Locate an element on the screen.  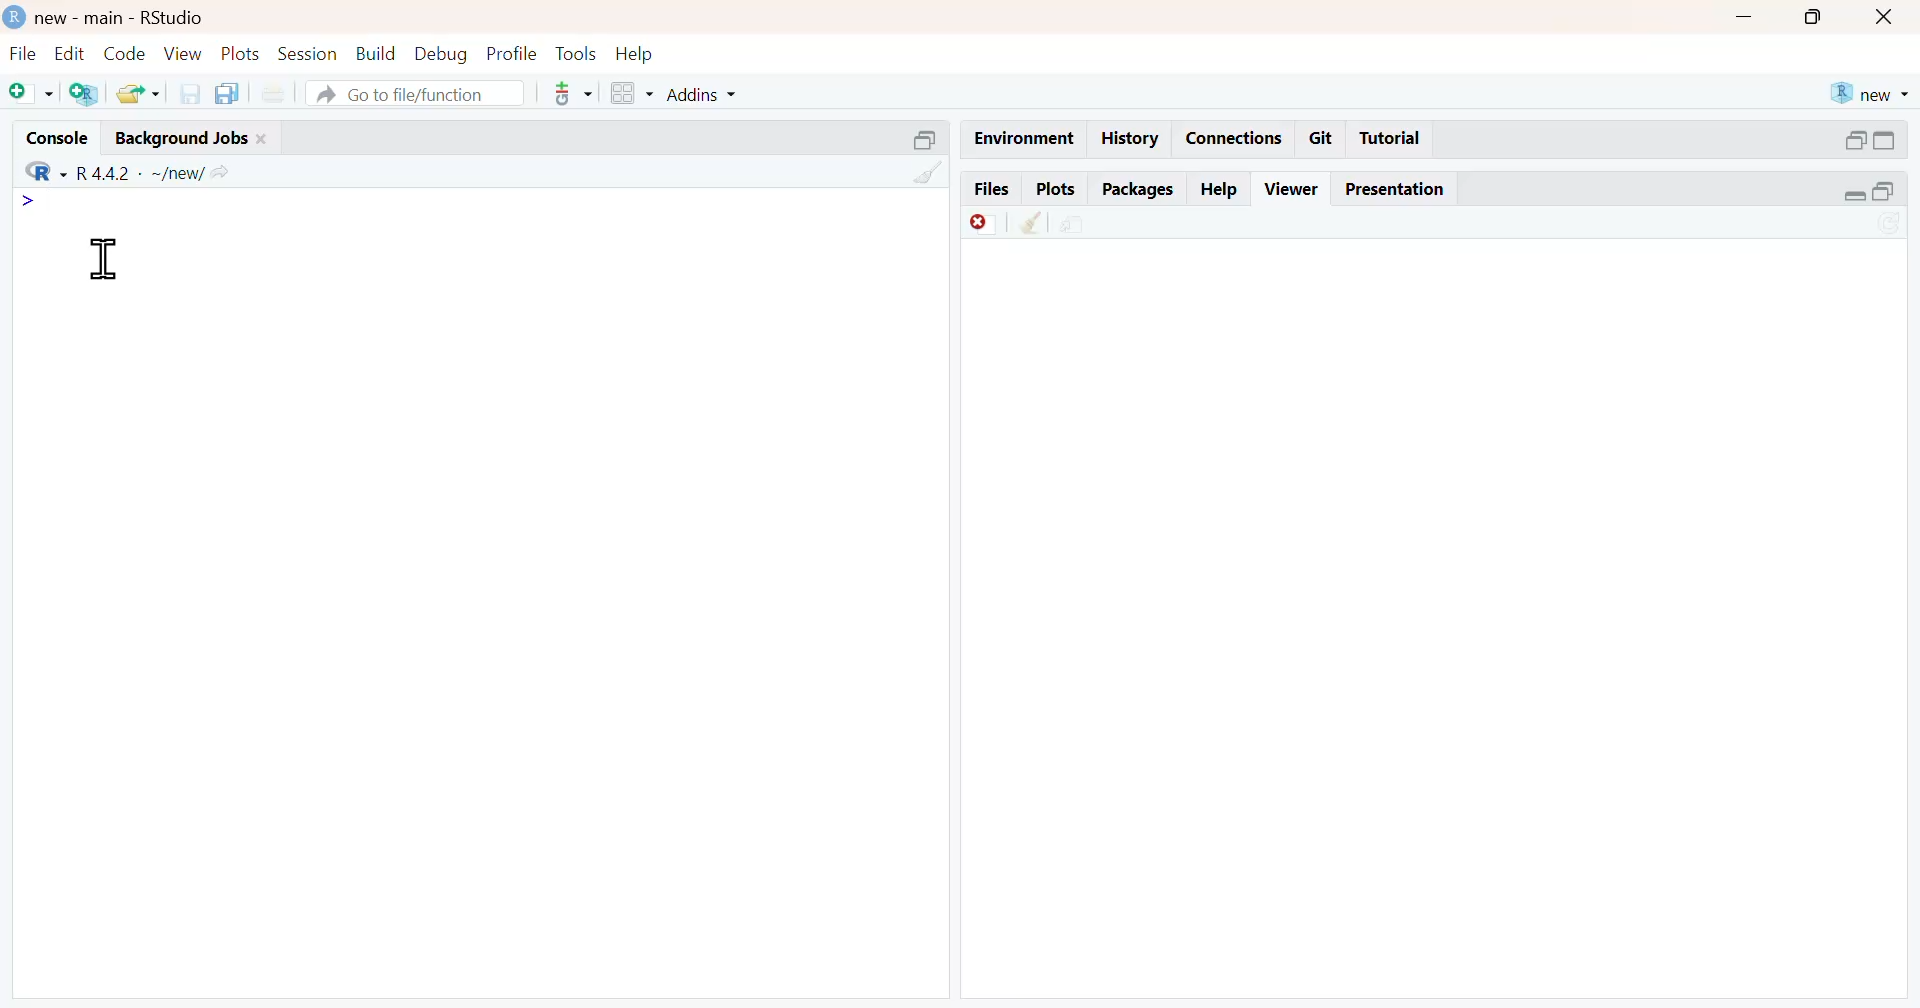
collapse is located at coordinates (929, 143).